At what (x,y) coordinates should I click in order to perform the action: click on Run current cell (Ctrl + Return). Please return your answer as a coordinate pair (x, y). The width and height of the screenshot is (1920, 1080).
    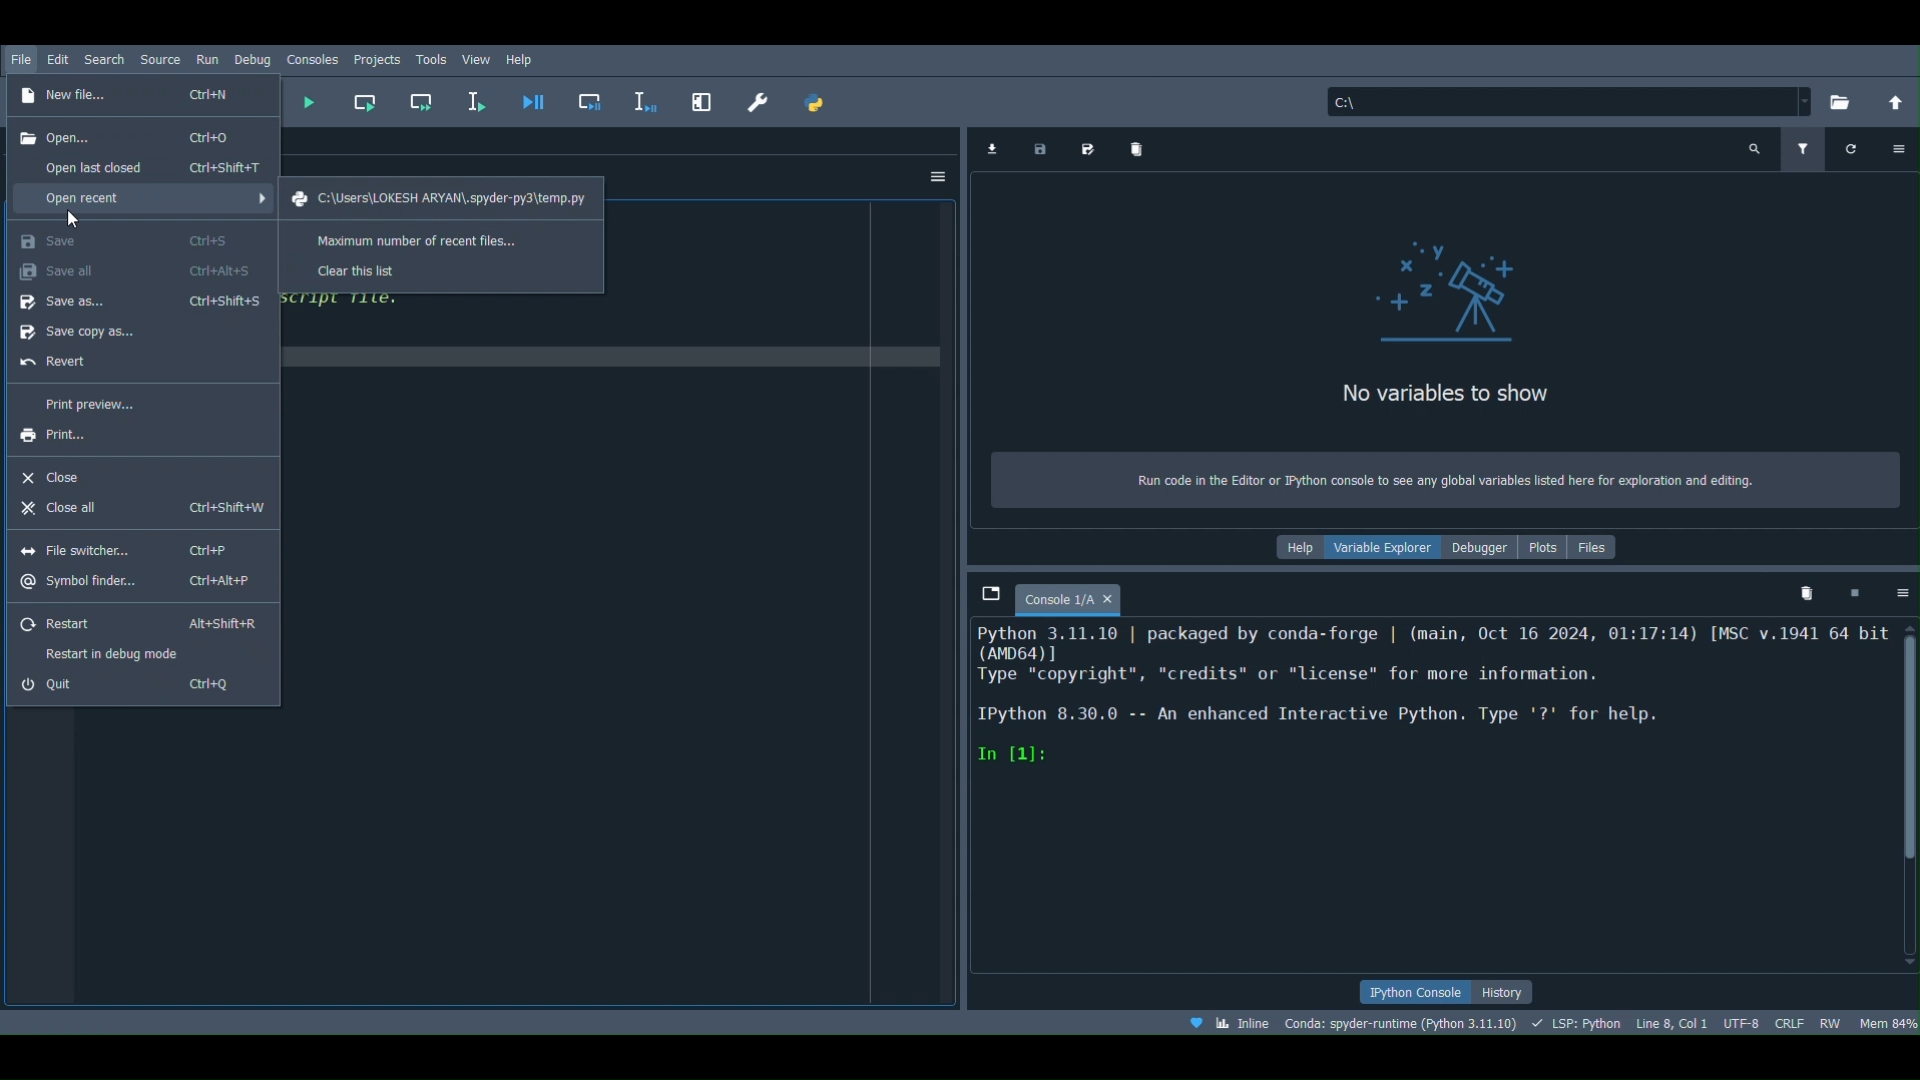
    Looking at the image, I should click on (364, 100).